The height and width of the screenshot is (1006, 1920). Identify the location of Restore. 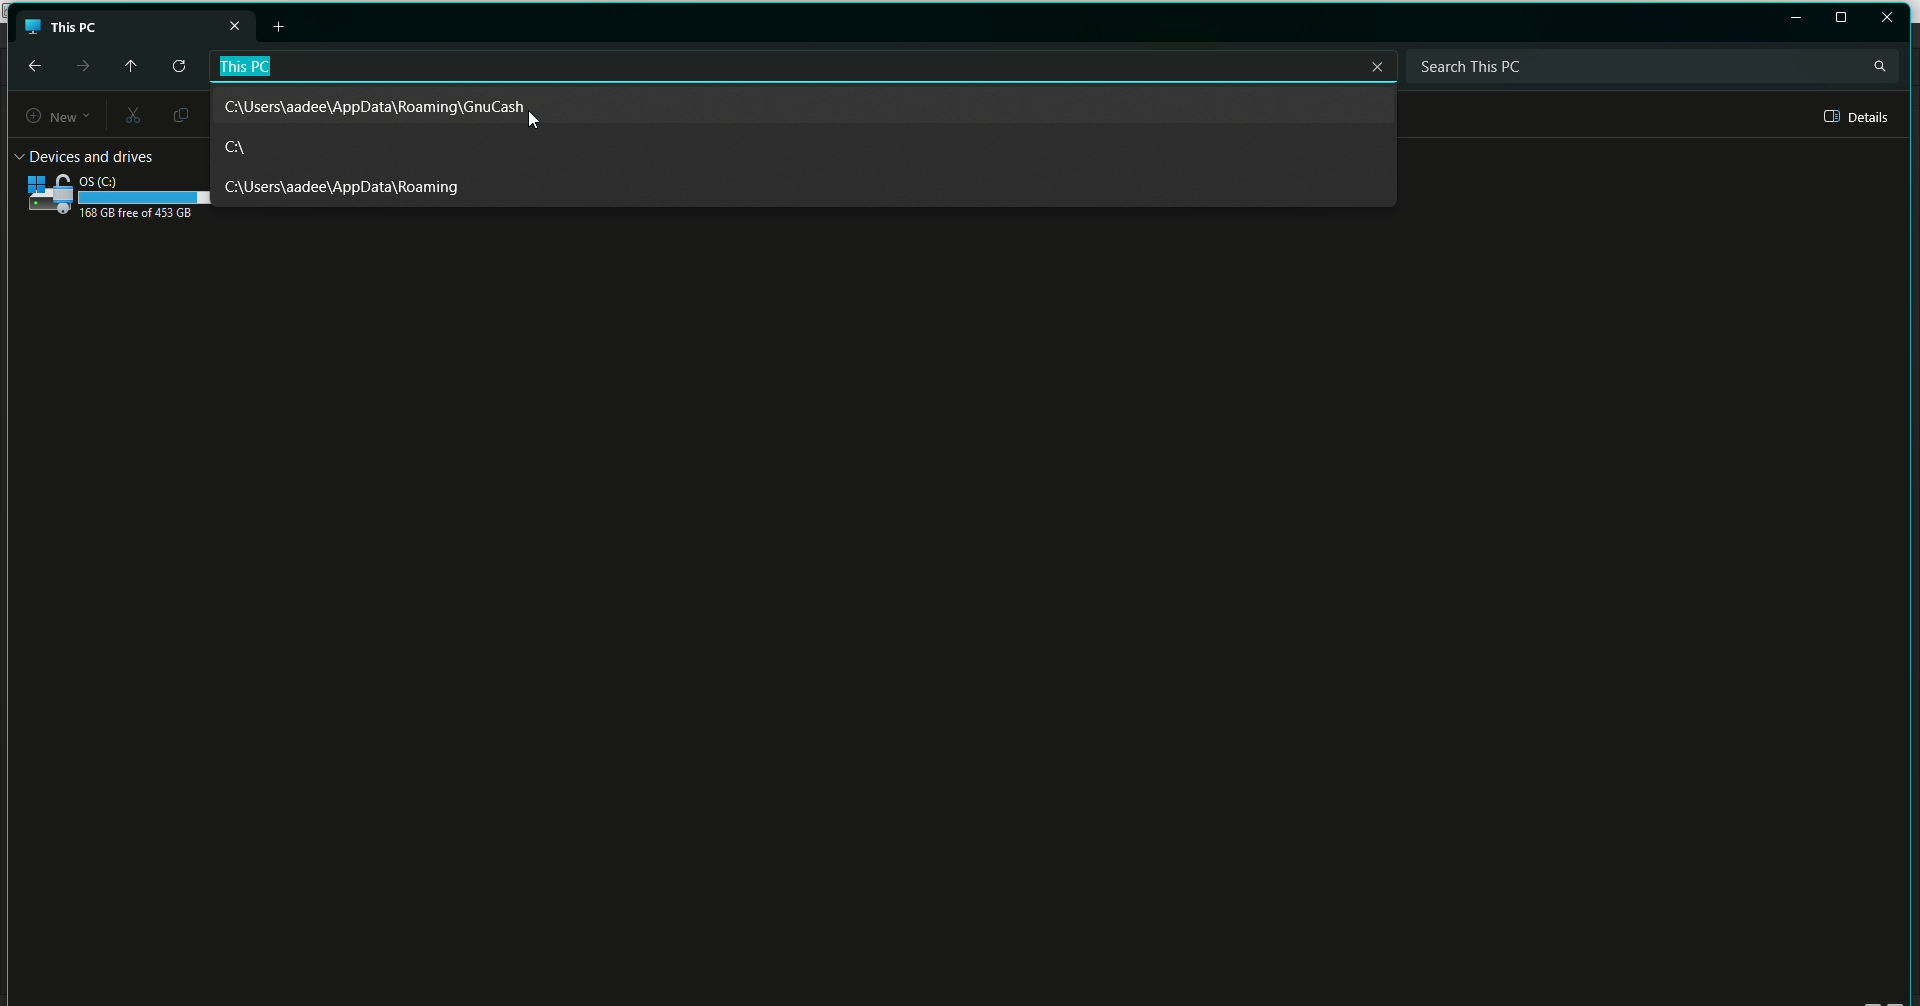
(1796, 19).